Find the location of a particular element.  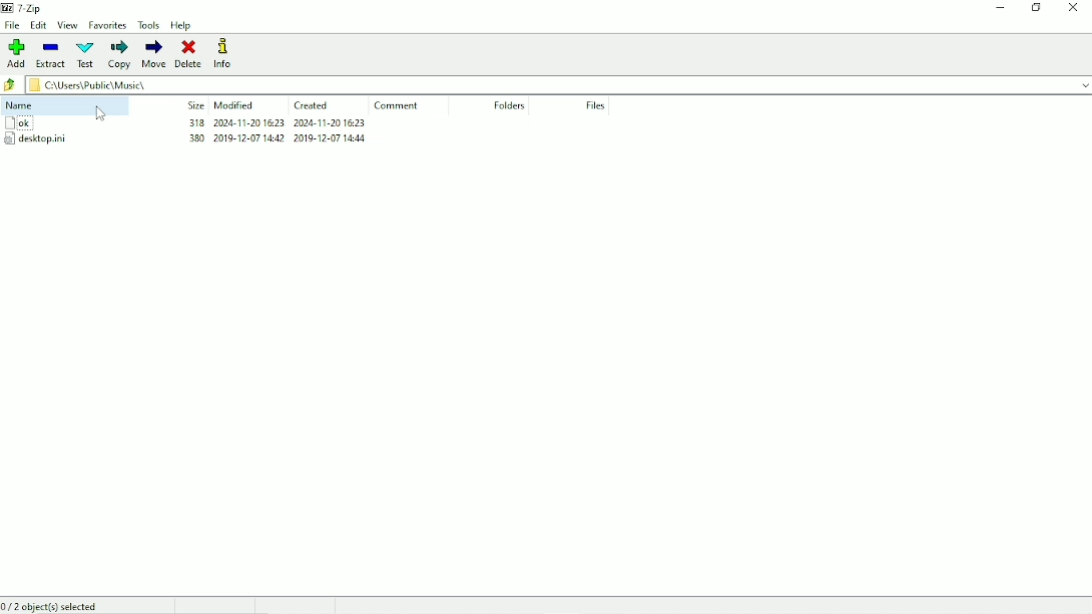

Info is located at coordinates (227, 53).